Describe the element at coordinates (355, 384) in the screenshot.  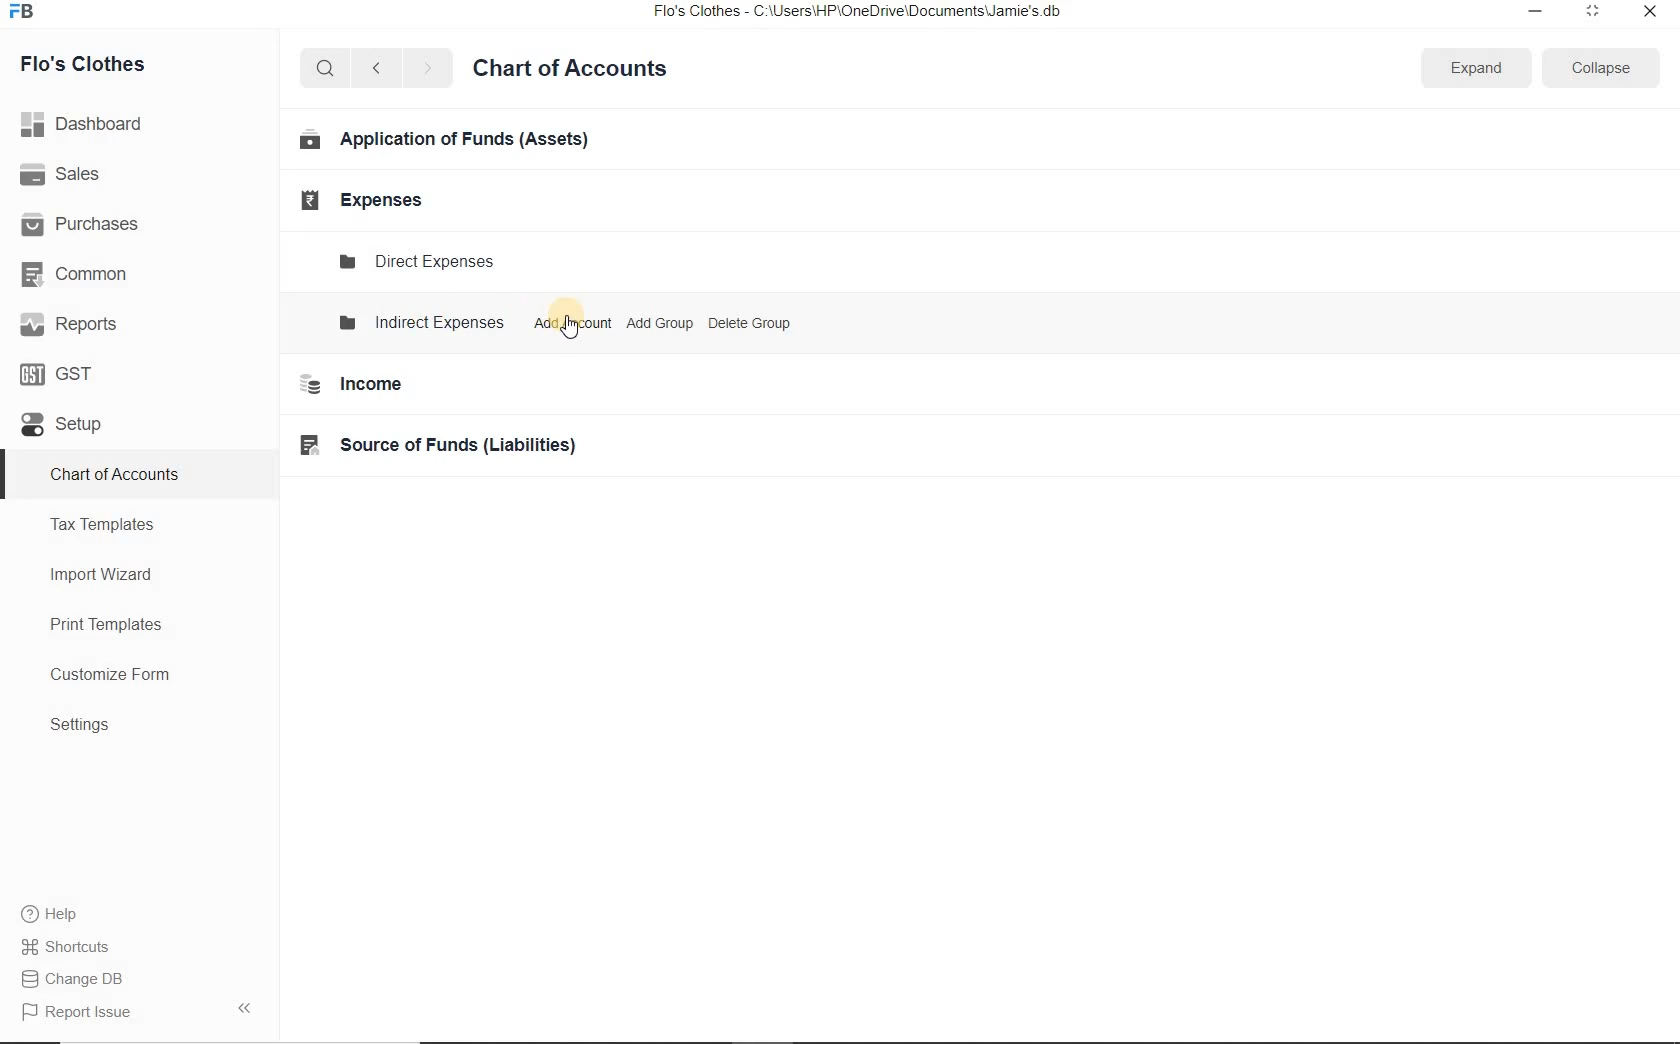
I see `Income` at that location.